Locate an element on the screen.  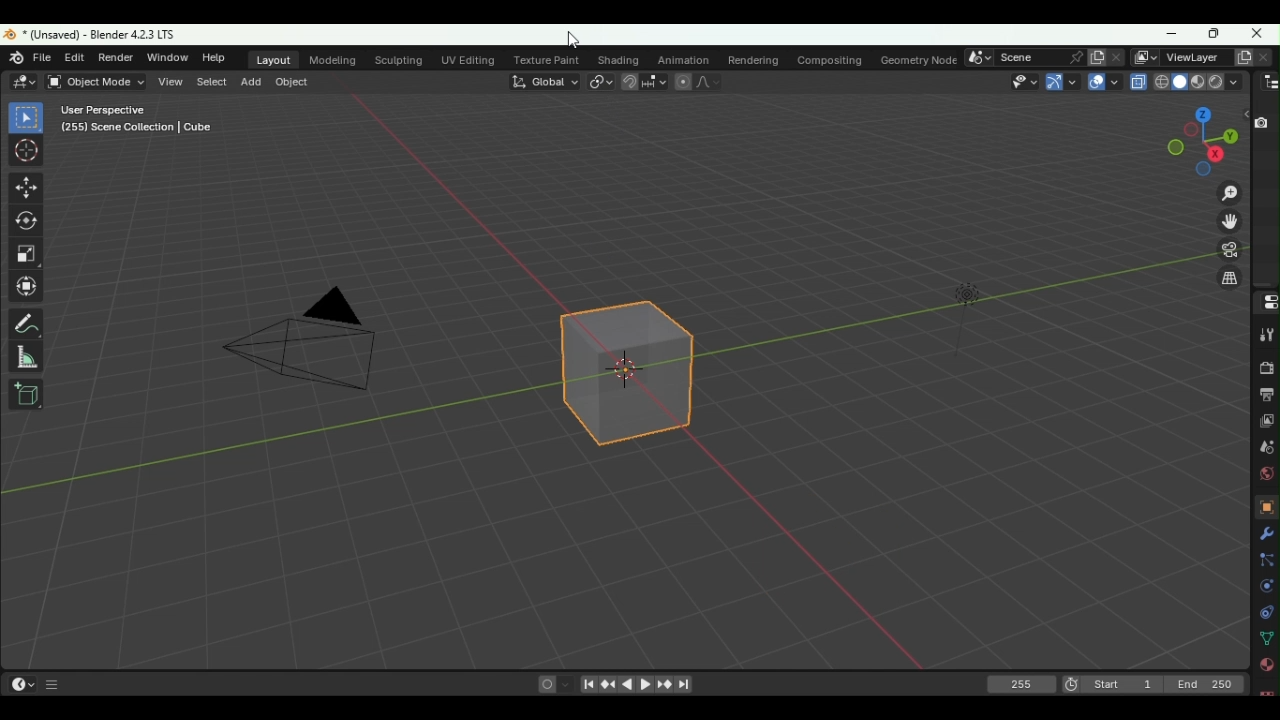
Blender logo is located at coordinates (18, 59).